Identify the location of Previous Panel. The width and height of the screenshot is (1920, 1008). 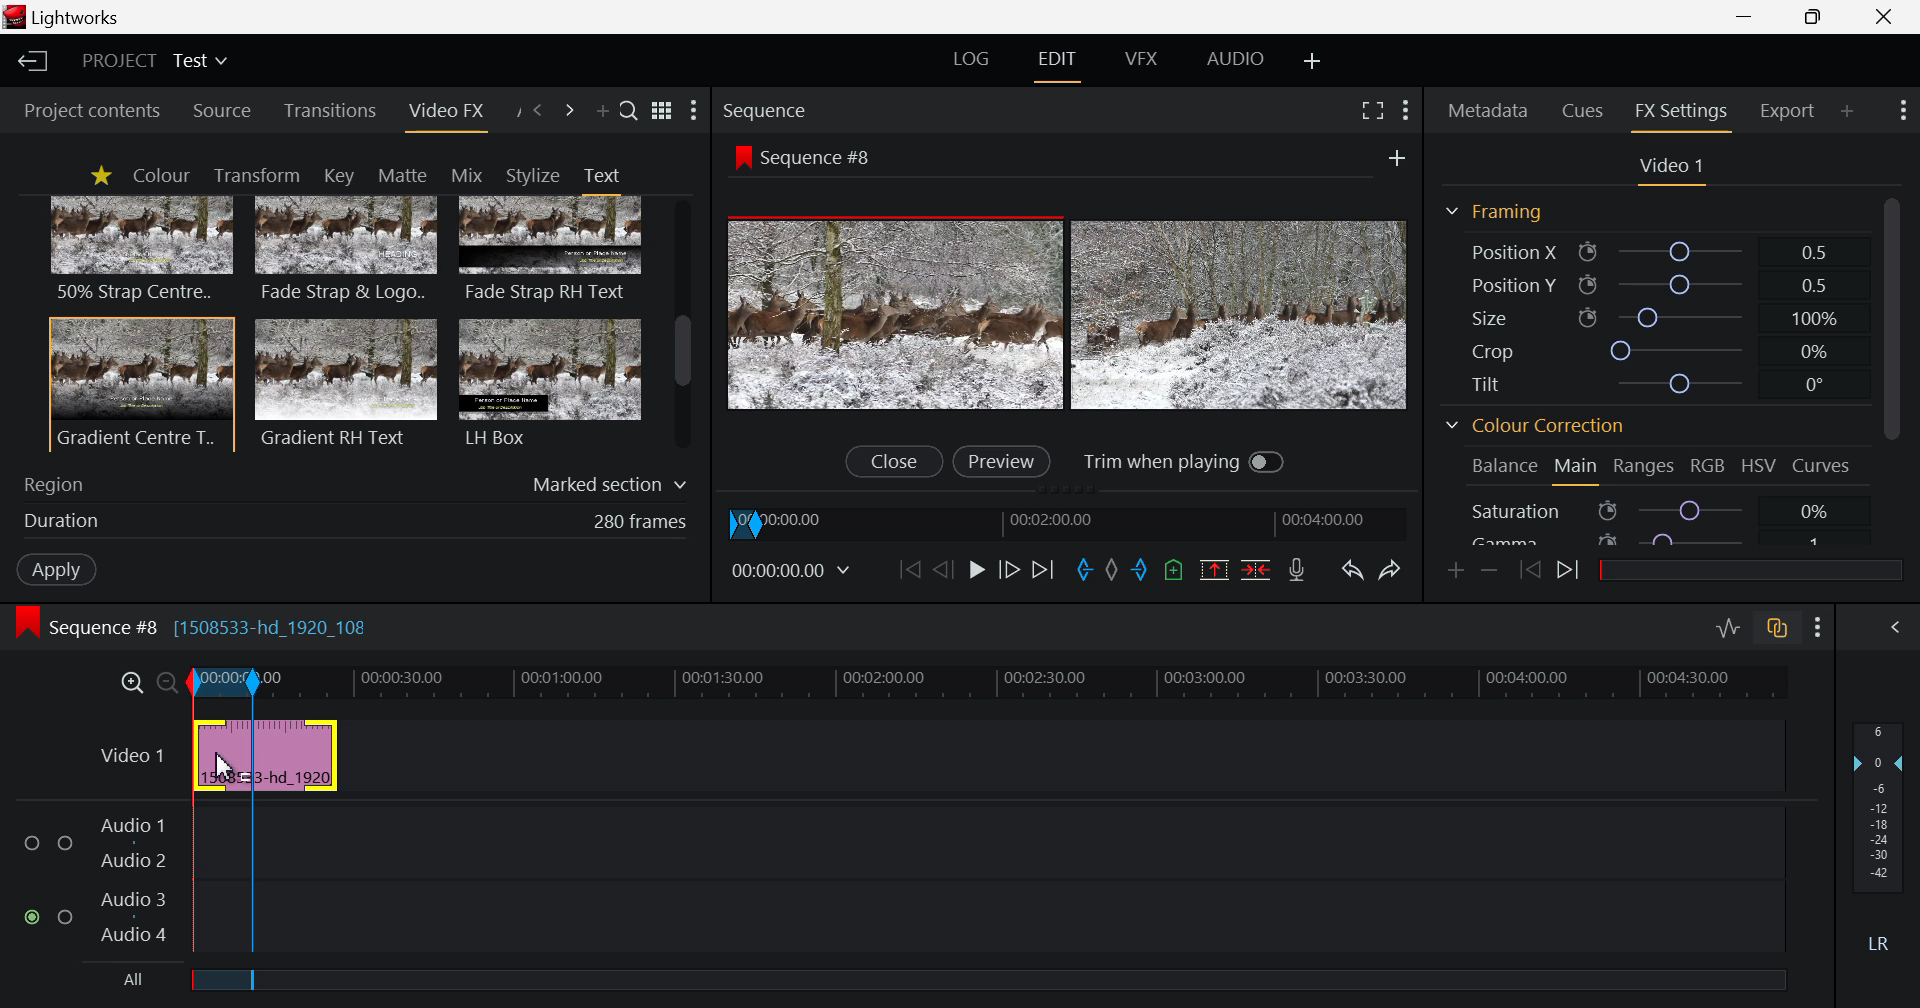
(538, 109).